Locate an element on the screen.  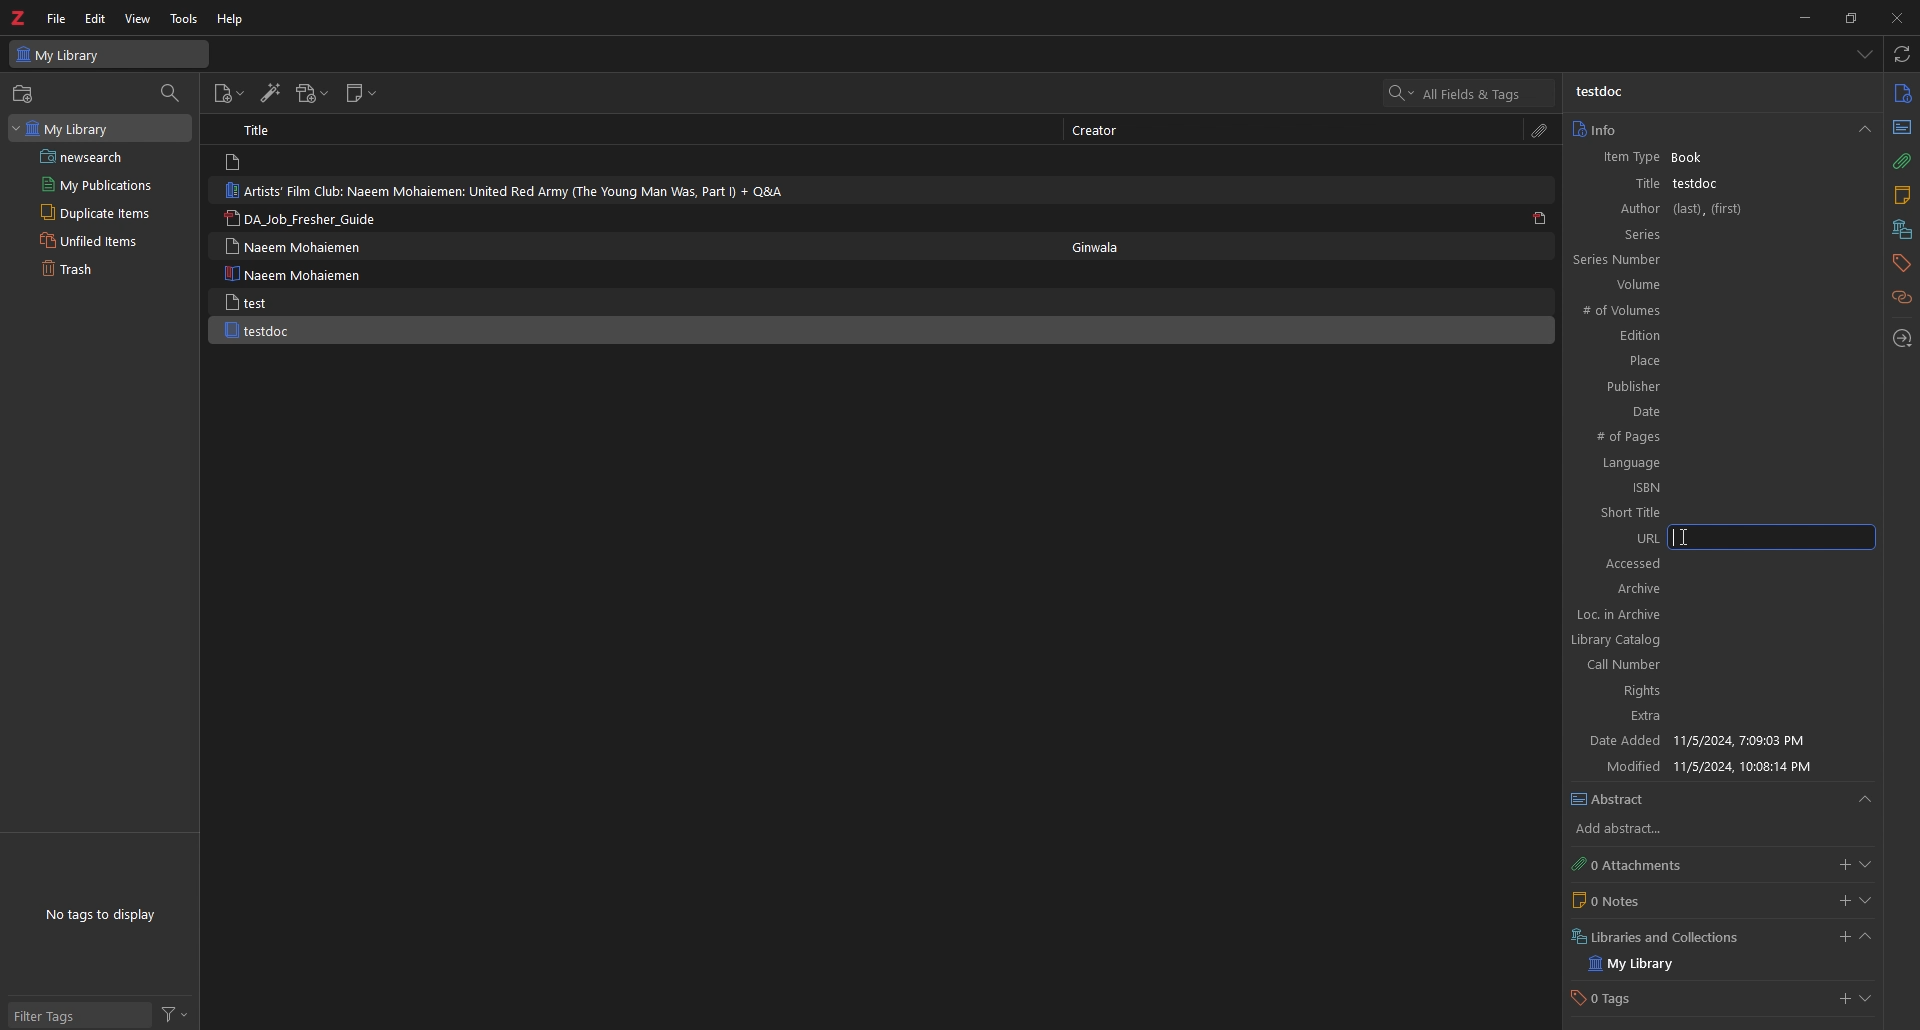
Naeem Mohaiemen is located at coordinates (302, 247).